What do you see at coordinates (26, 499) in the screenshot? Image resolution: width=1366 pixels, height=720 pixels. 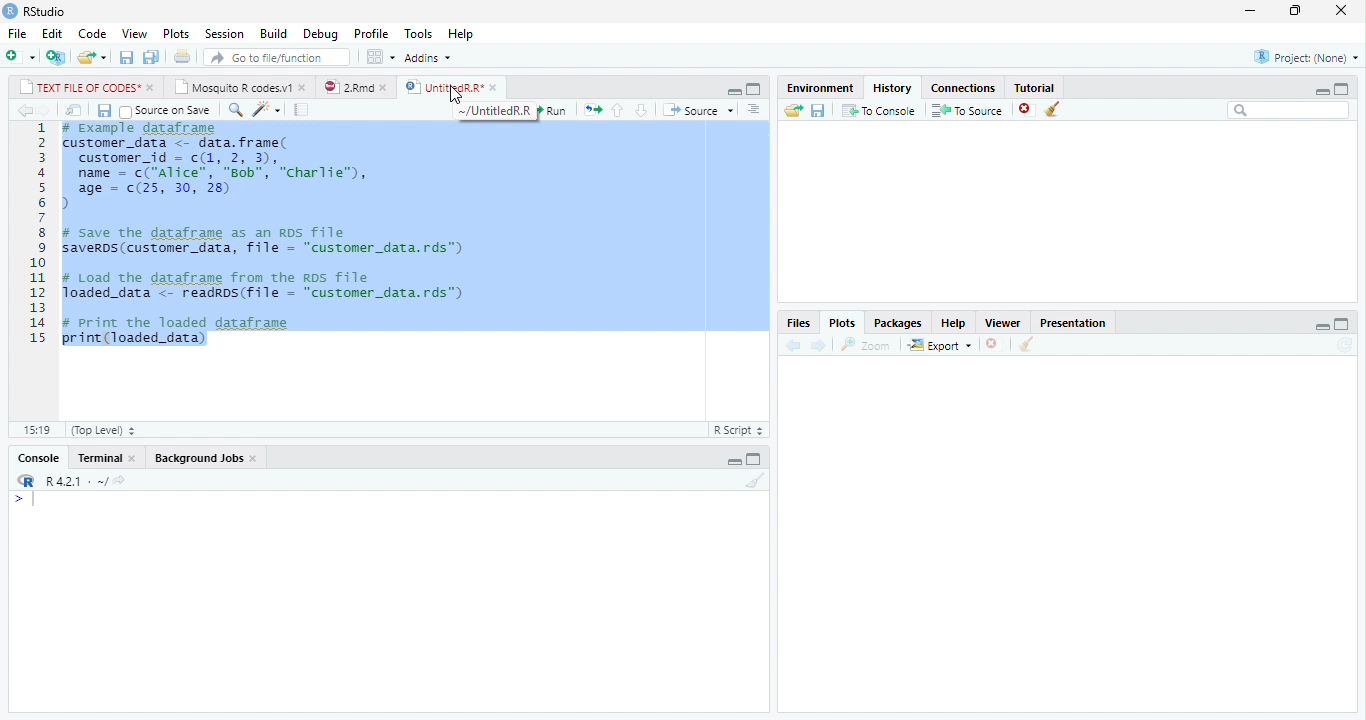 I see `>` at bounding box center [26, 499].